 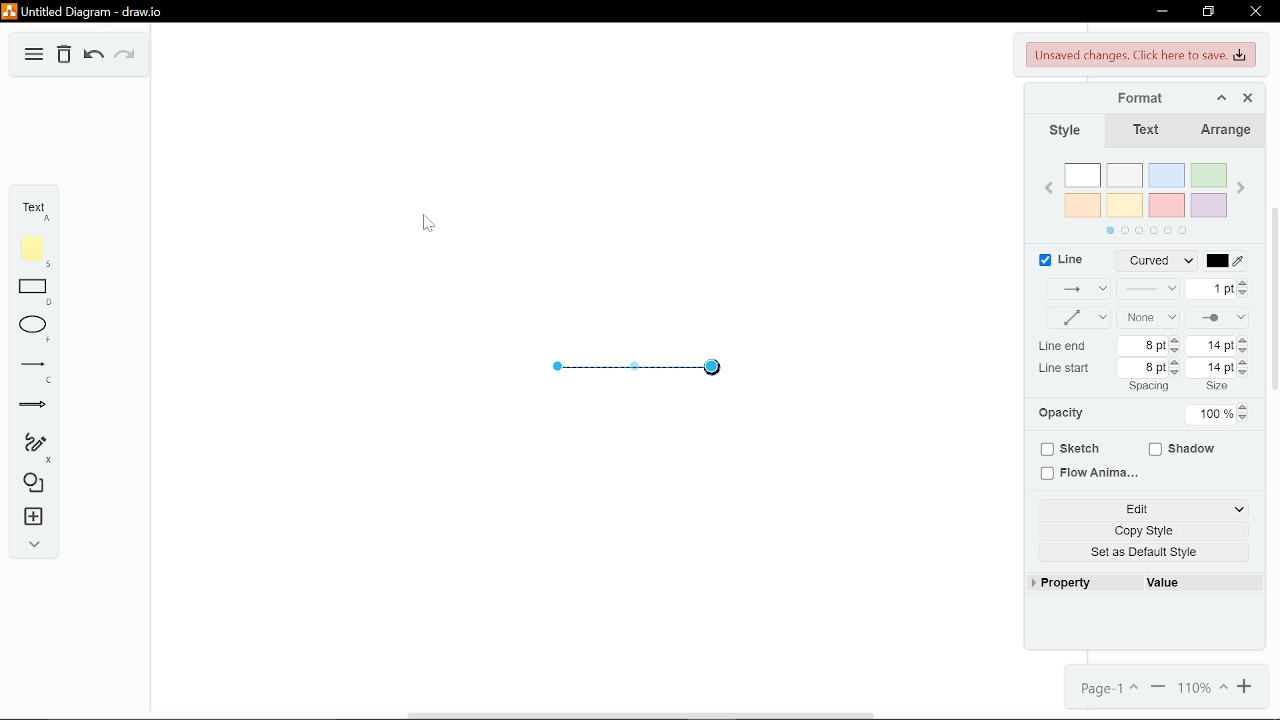 What do you see at coordinates (1211, 12) in the screenshot?
I see `Restore down` at bounding box center [1211, 12].